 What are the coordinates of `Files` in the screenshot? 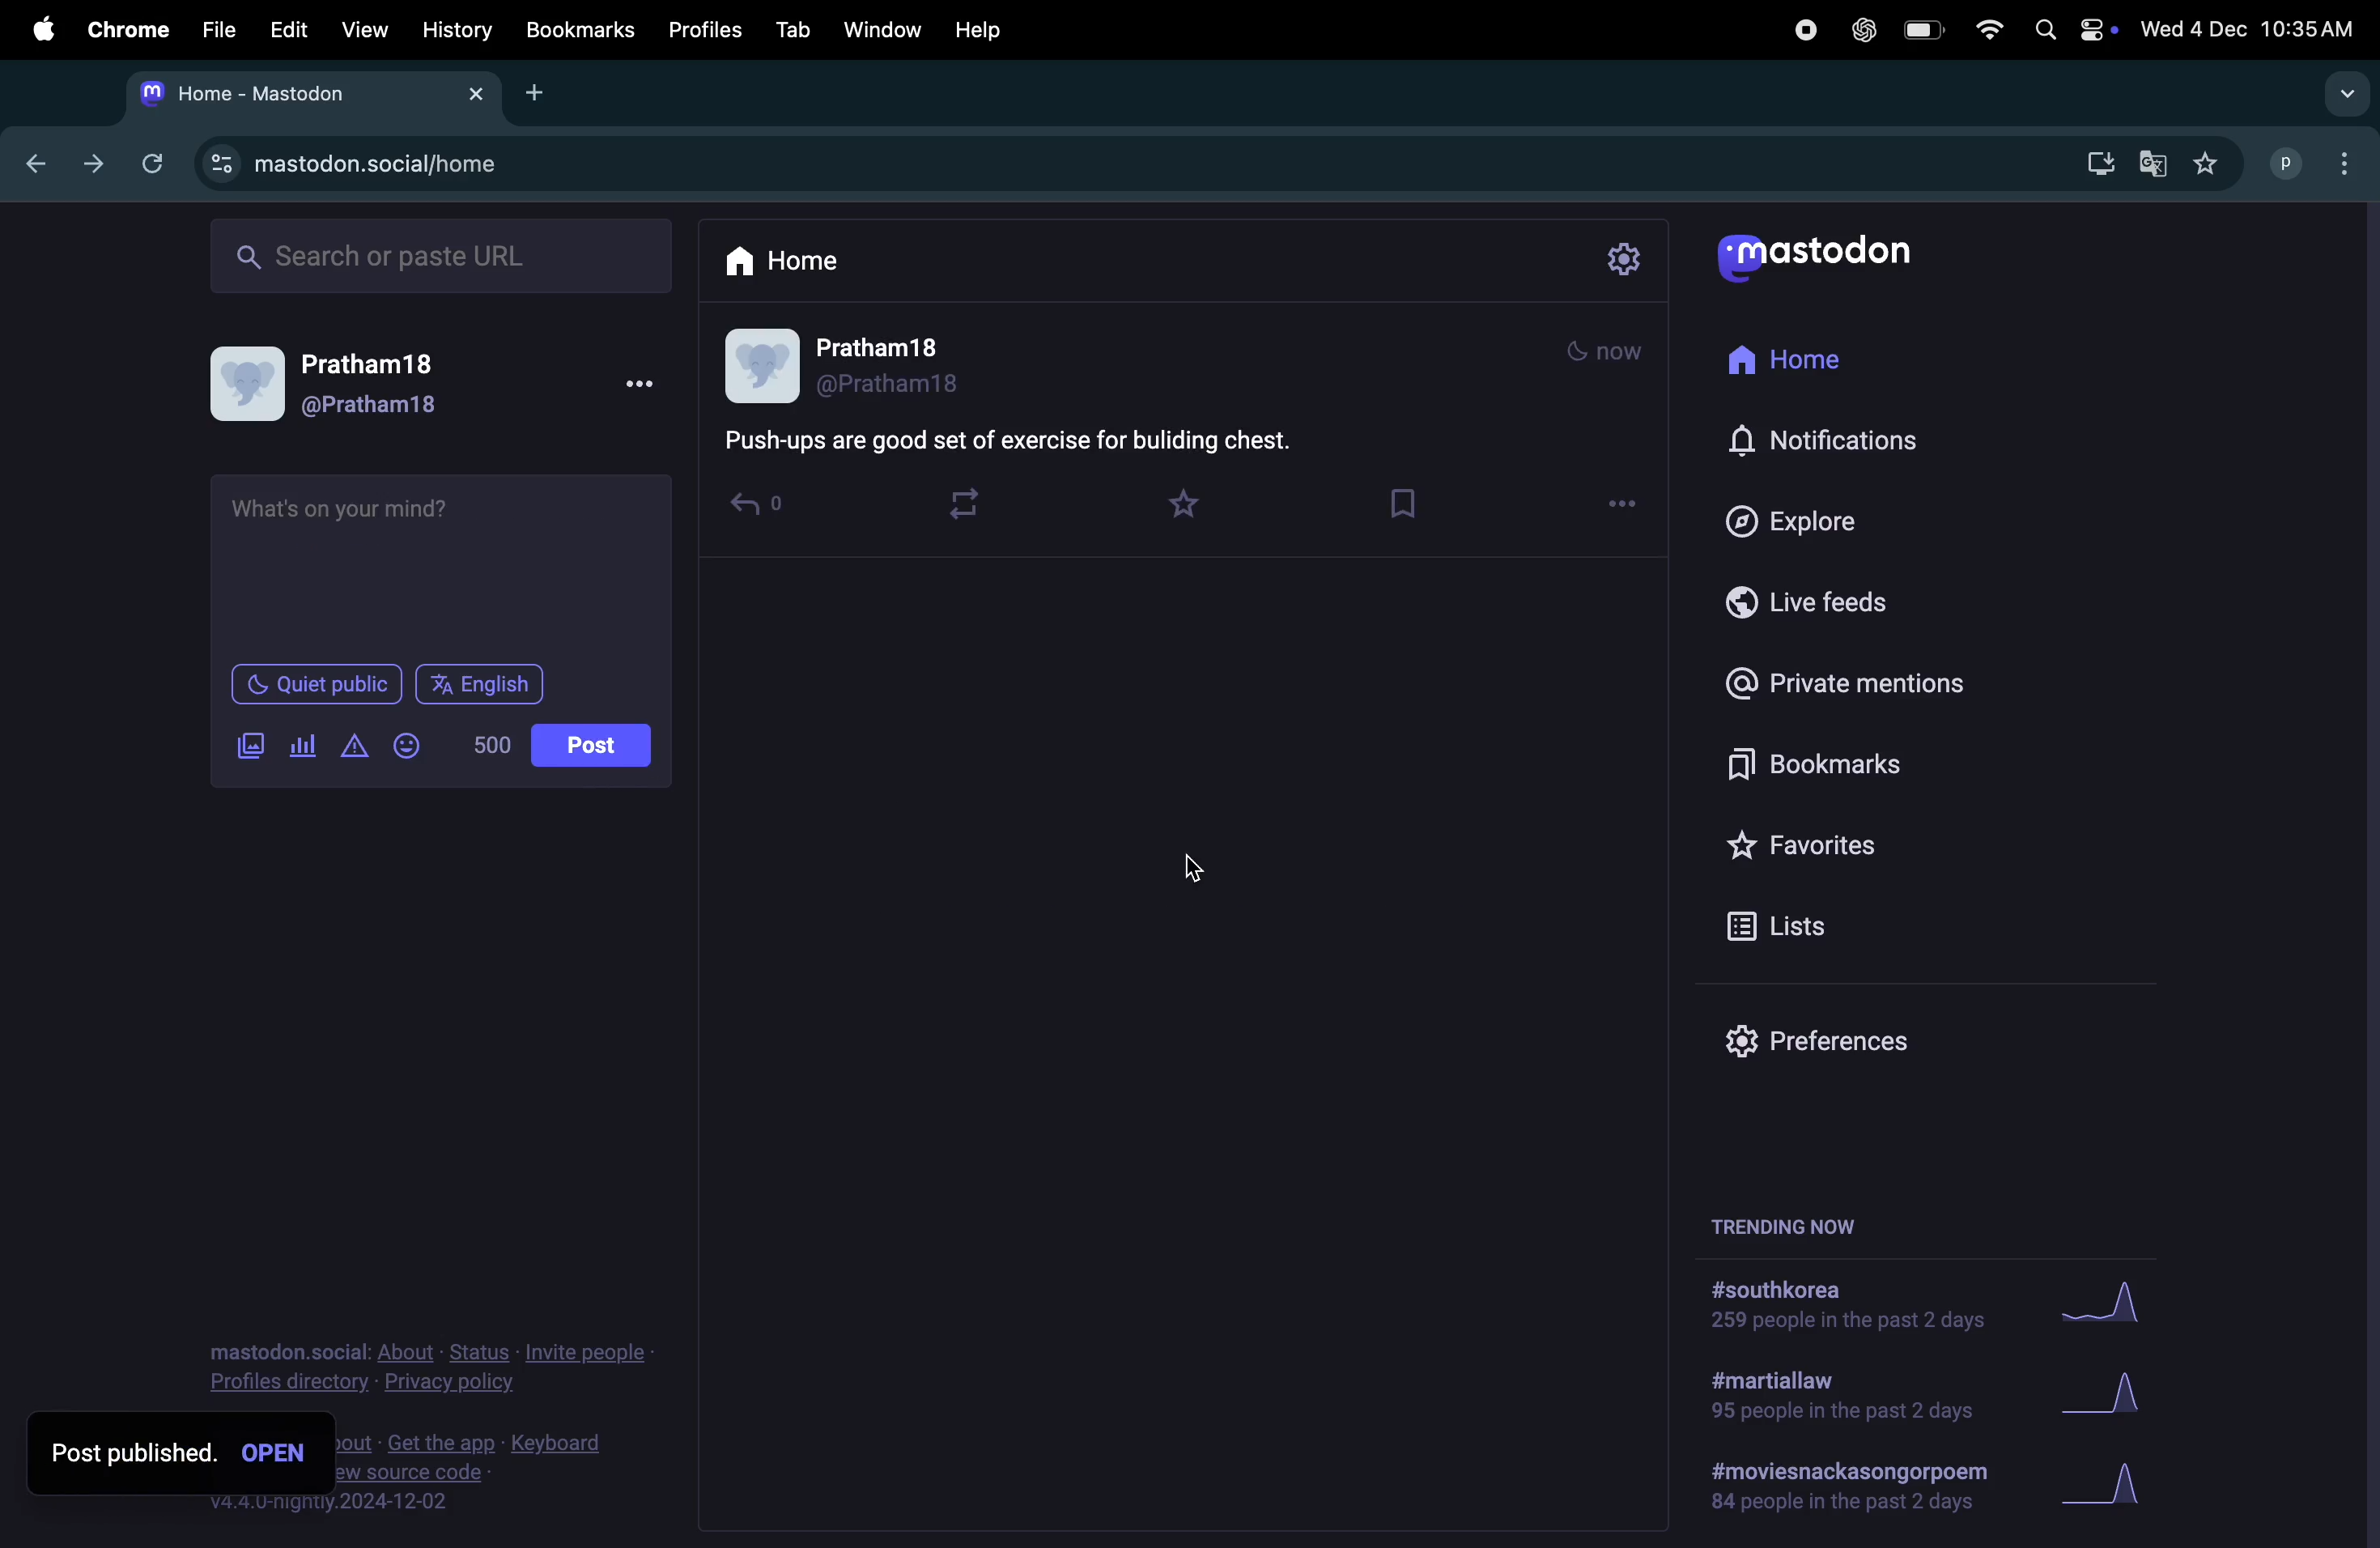 It's located at (219, 32).